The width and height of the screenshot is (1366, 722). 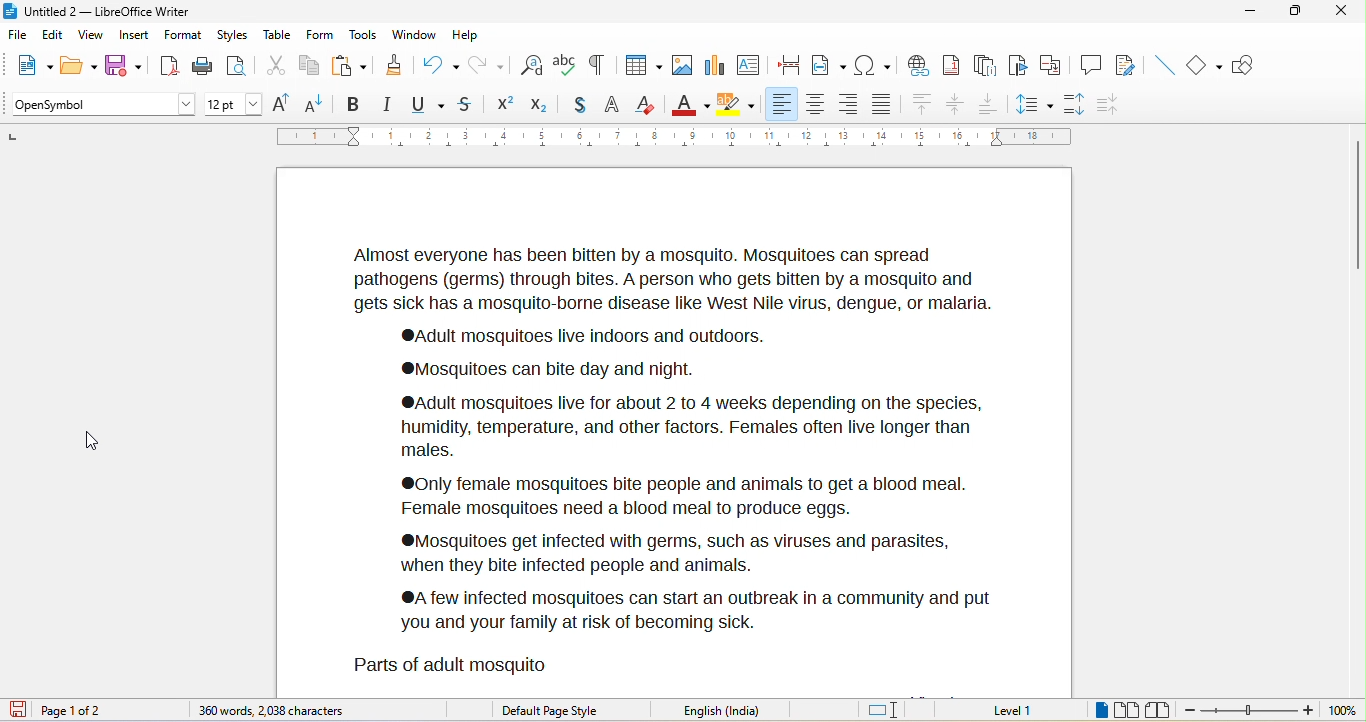 I want to click on print preview, so click(x=237, y=68).